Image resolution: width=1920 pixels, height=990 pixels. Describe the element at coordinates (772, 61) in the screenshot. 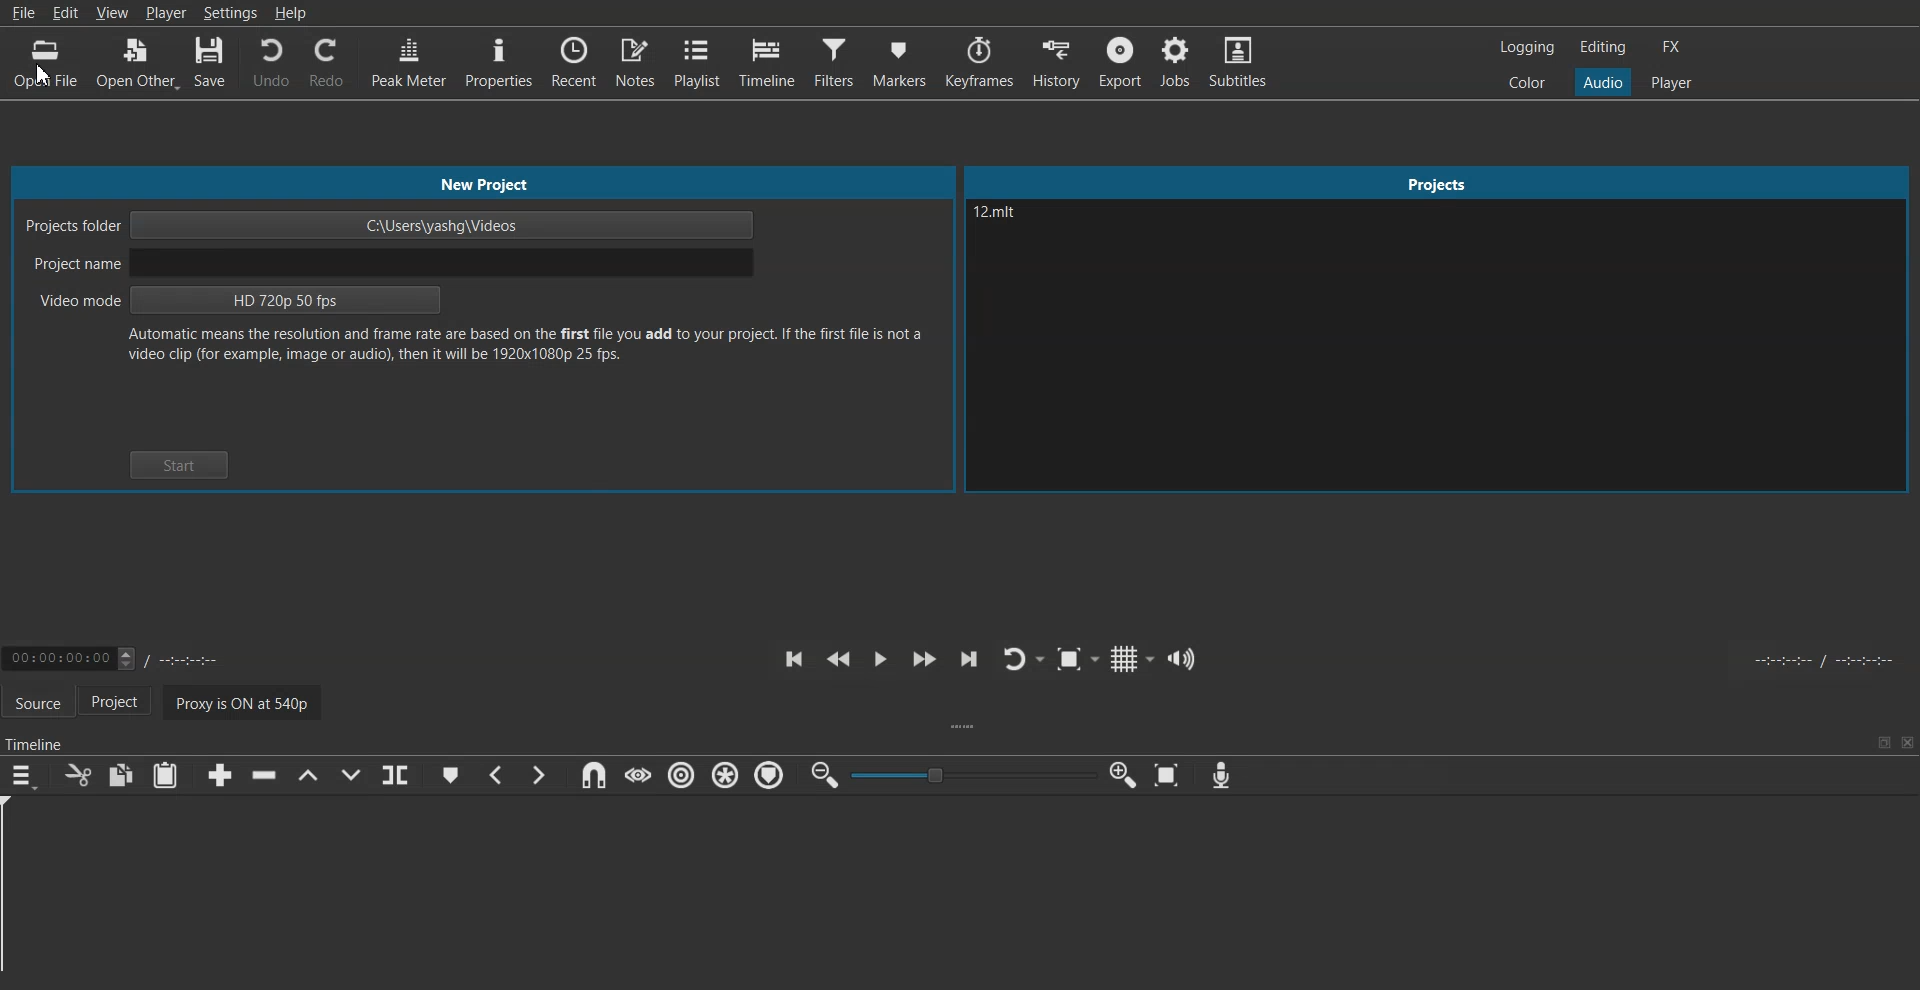

I see `Timeline` at that location.